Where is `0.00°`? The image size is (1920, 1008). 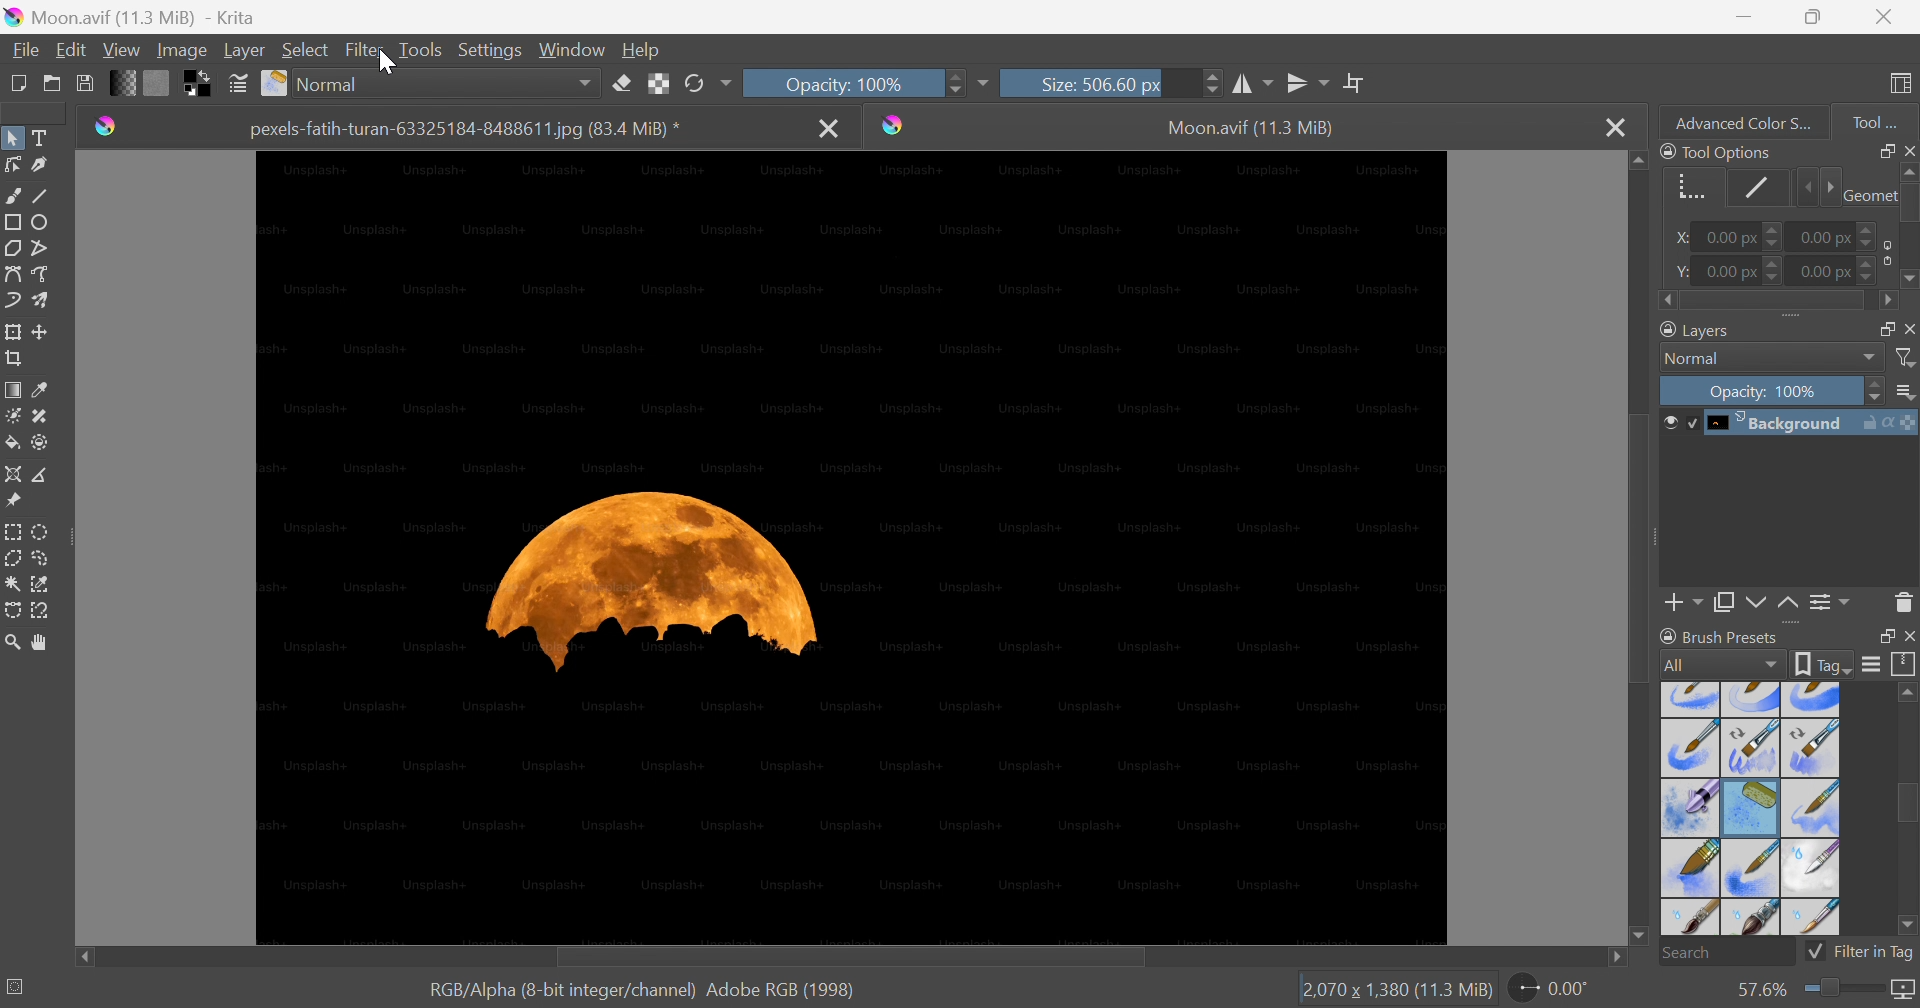
0.00° is located at coordinates (1552, 987).